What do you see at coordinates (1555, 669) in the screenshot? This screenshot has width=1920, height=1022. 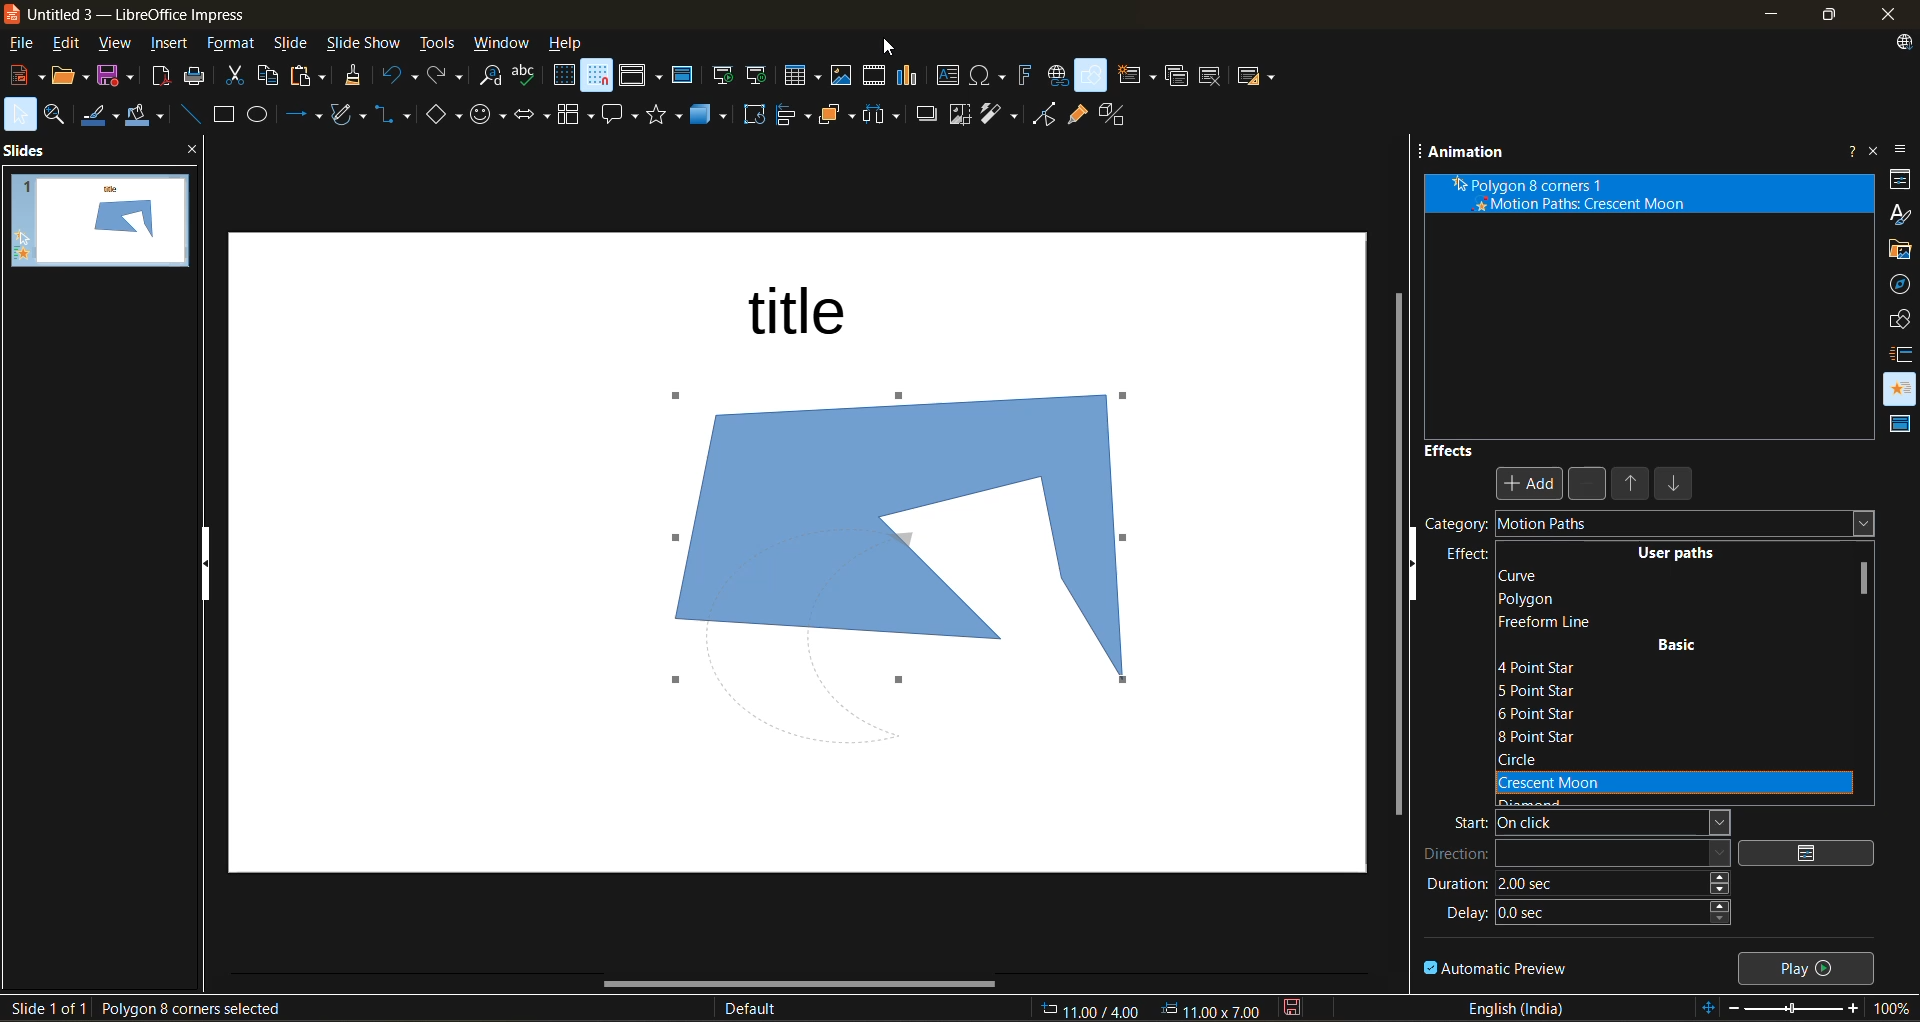 I see `4 point star` at bounding box center [1555, 669].